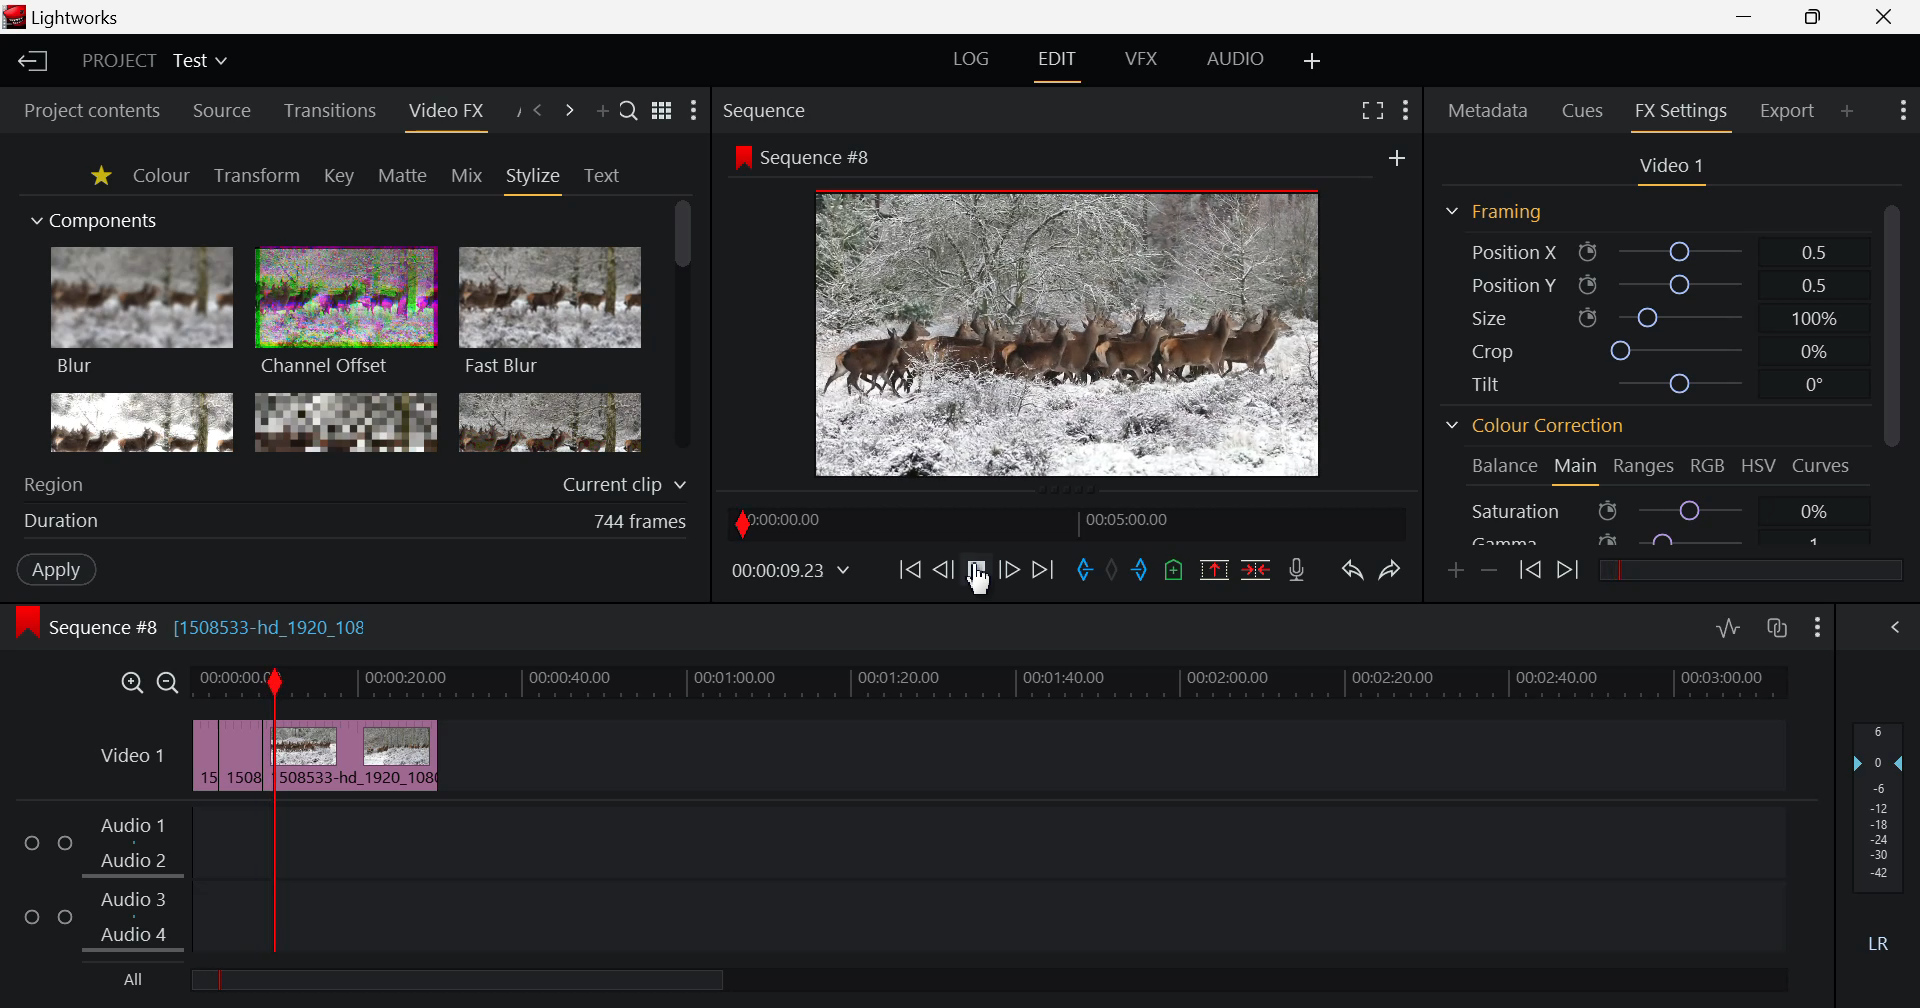  Describe the element at coordinates (602, 176) in the screenshot. I see `Text` at that location.